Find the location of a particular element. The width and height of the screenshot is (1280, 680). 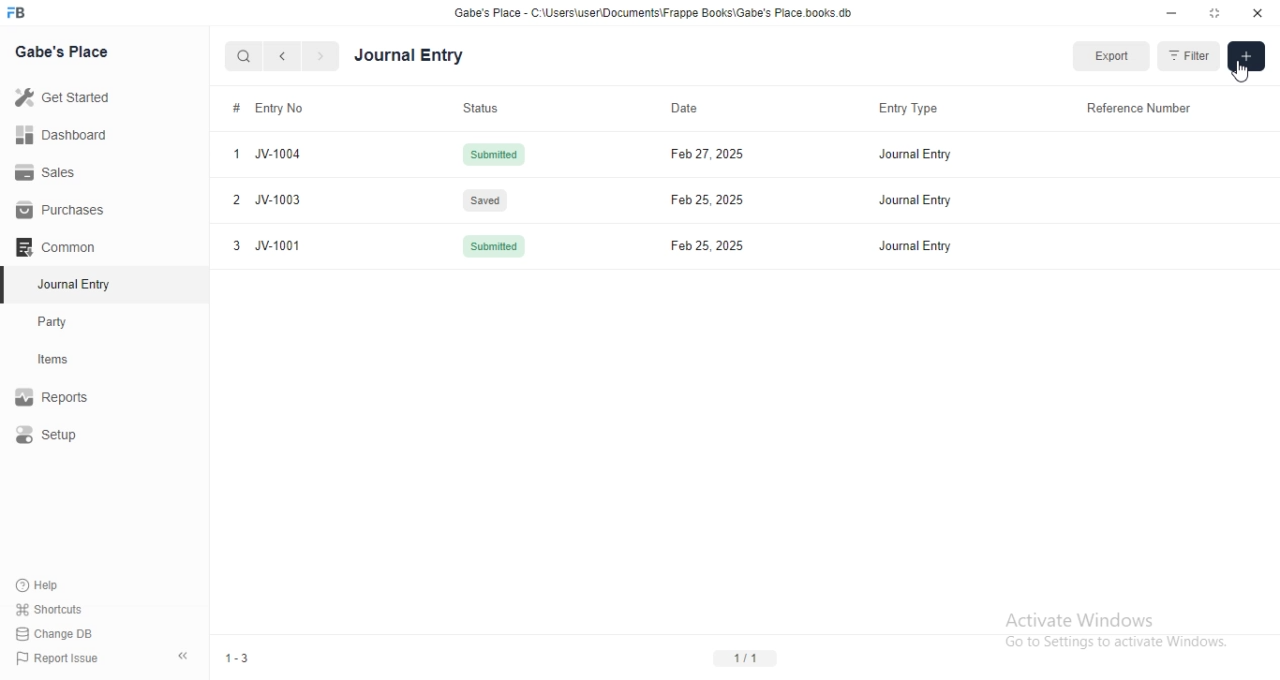

2 v-1003 Saved Feb 25,2025 Journal Entry is located at coordinates (739, 200).